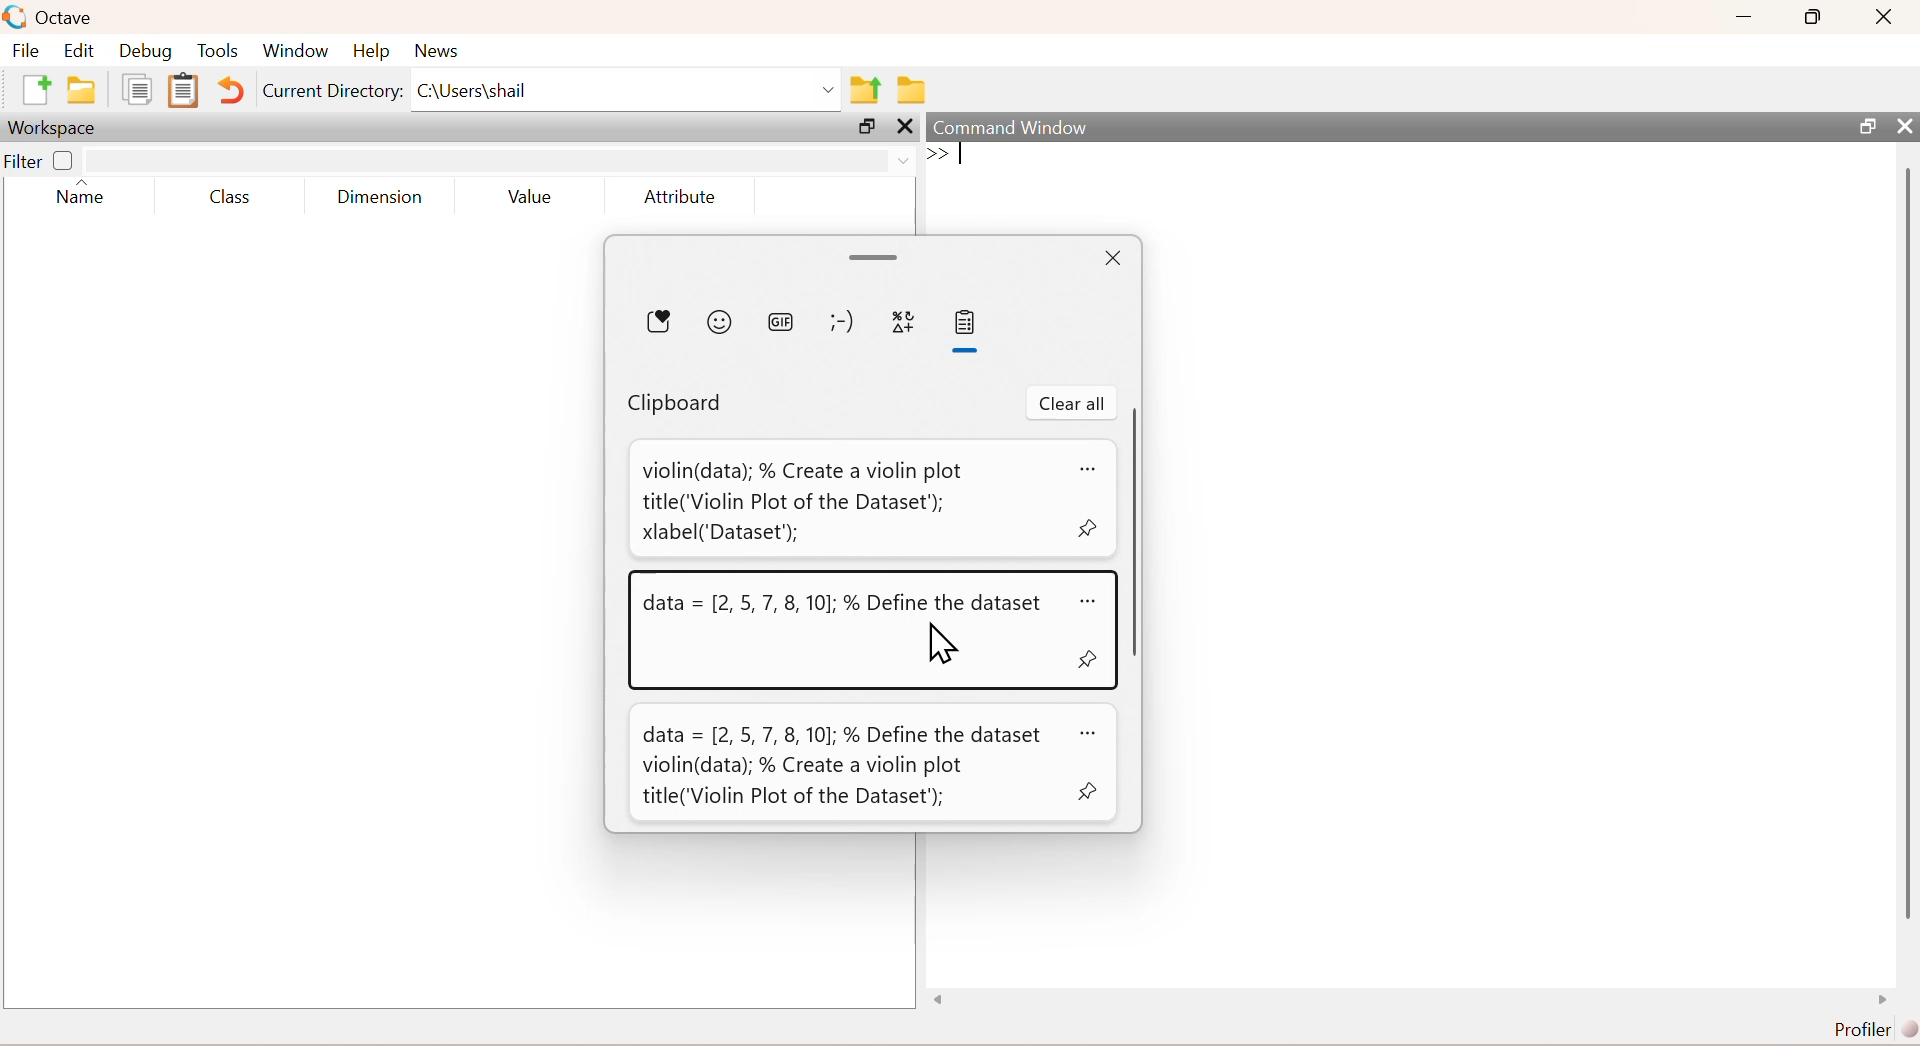 The height and width of the screenshot is (1046, 1920). Describe the element at coordinates (80, 50) in the screenshot. I see `edit` at that location.